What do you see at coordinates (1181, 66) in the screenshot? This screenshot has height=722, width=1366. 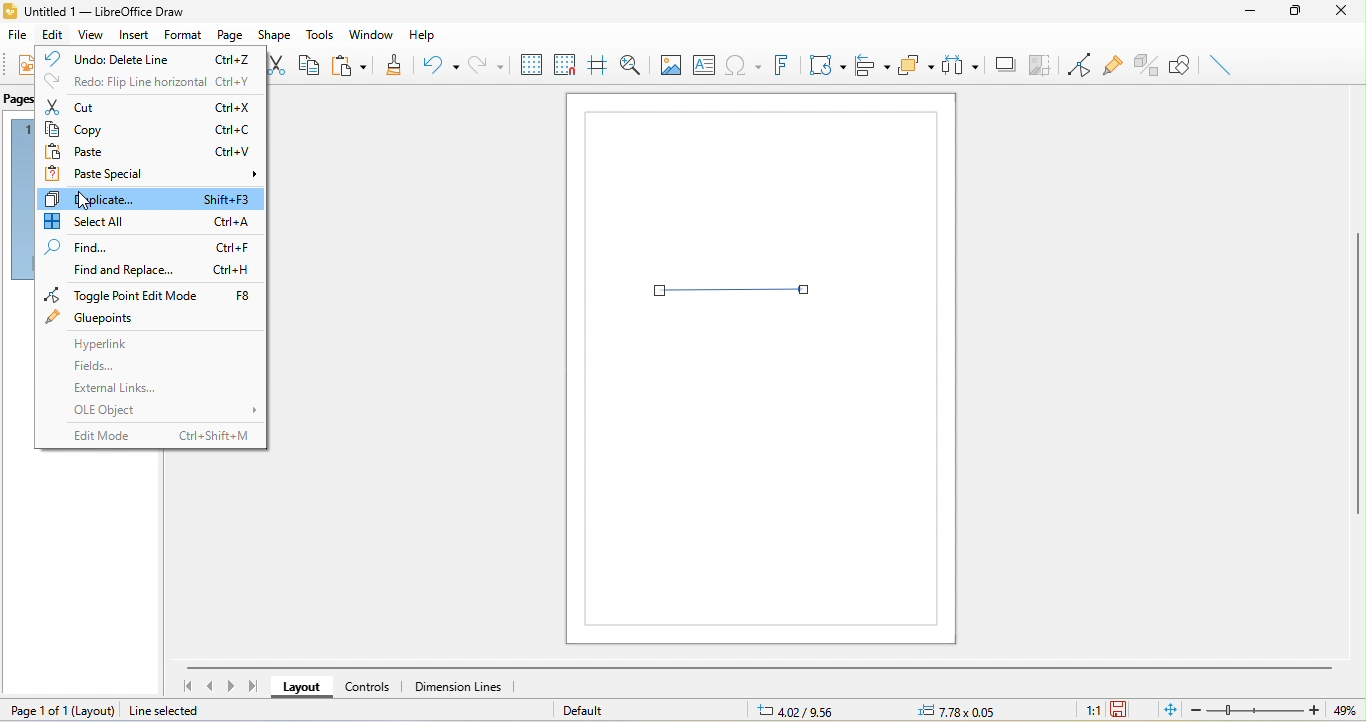 I see `show draw function` at bounding box center [1181, 66].